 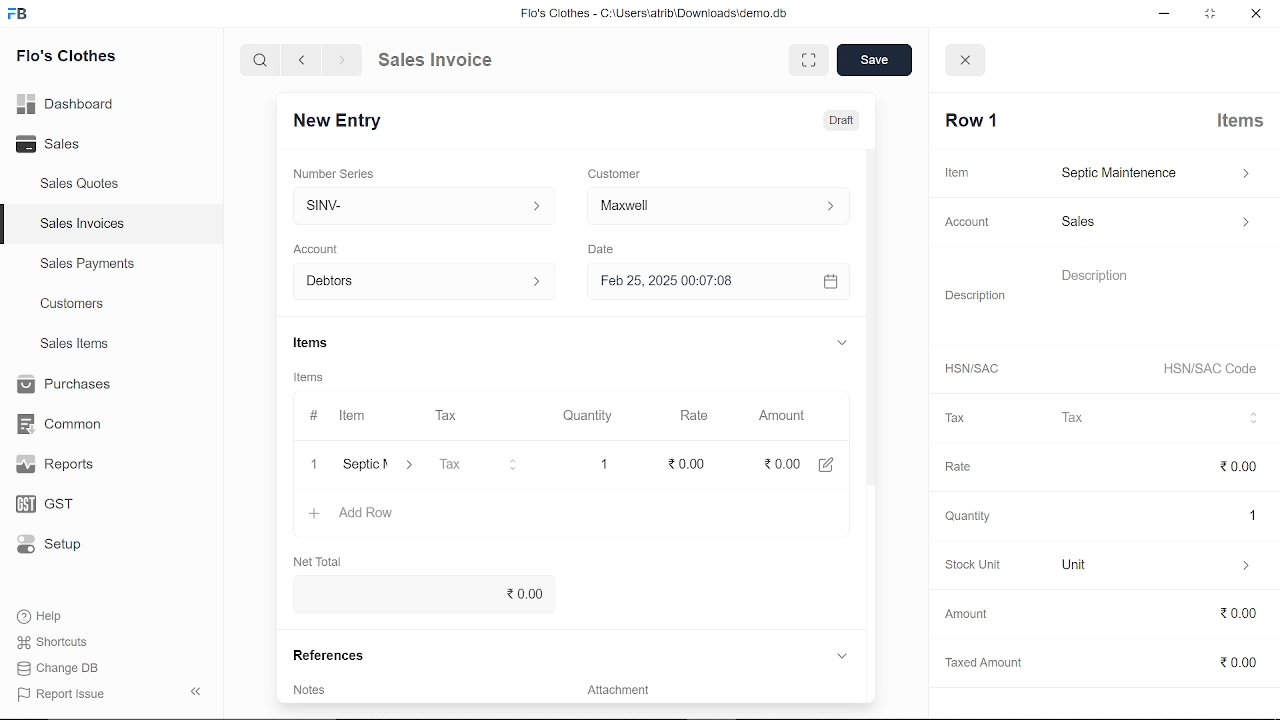 I want to click on close, so click(x=1254, y=12).